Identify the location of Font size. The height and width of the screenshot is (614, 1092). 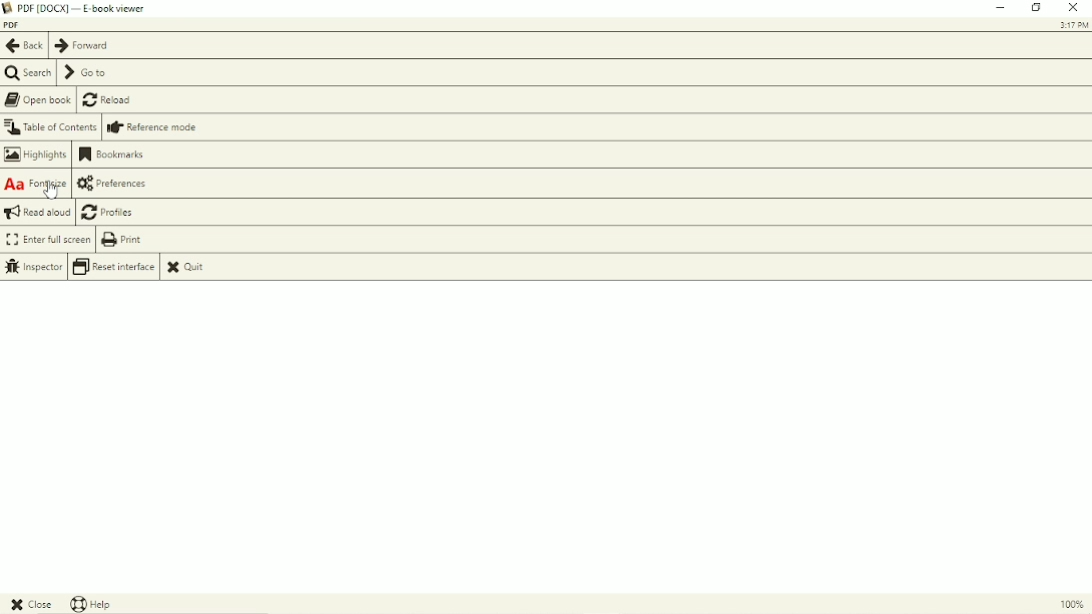
(35, 184).